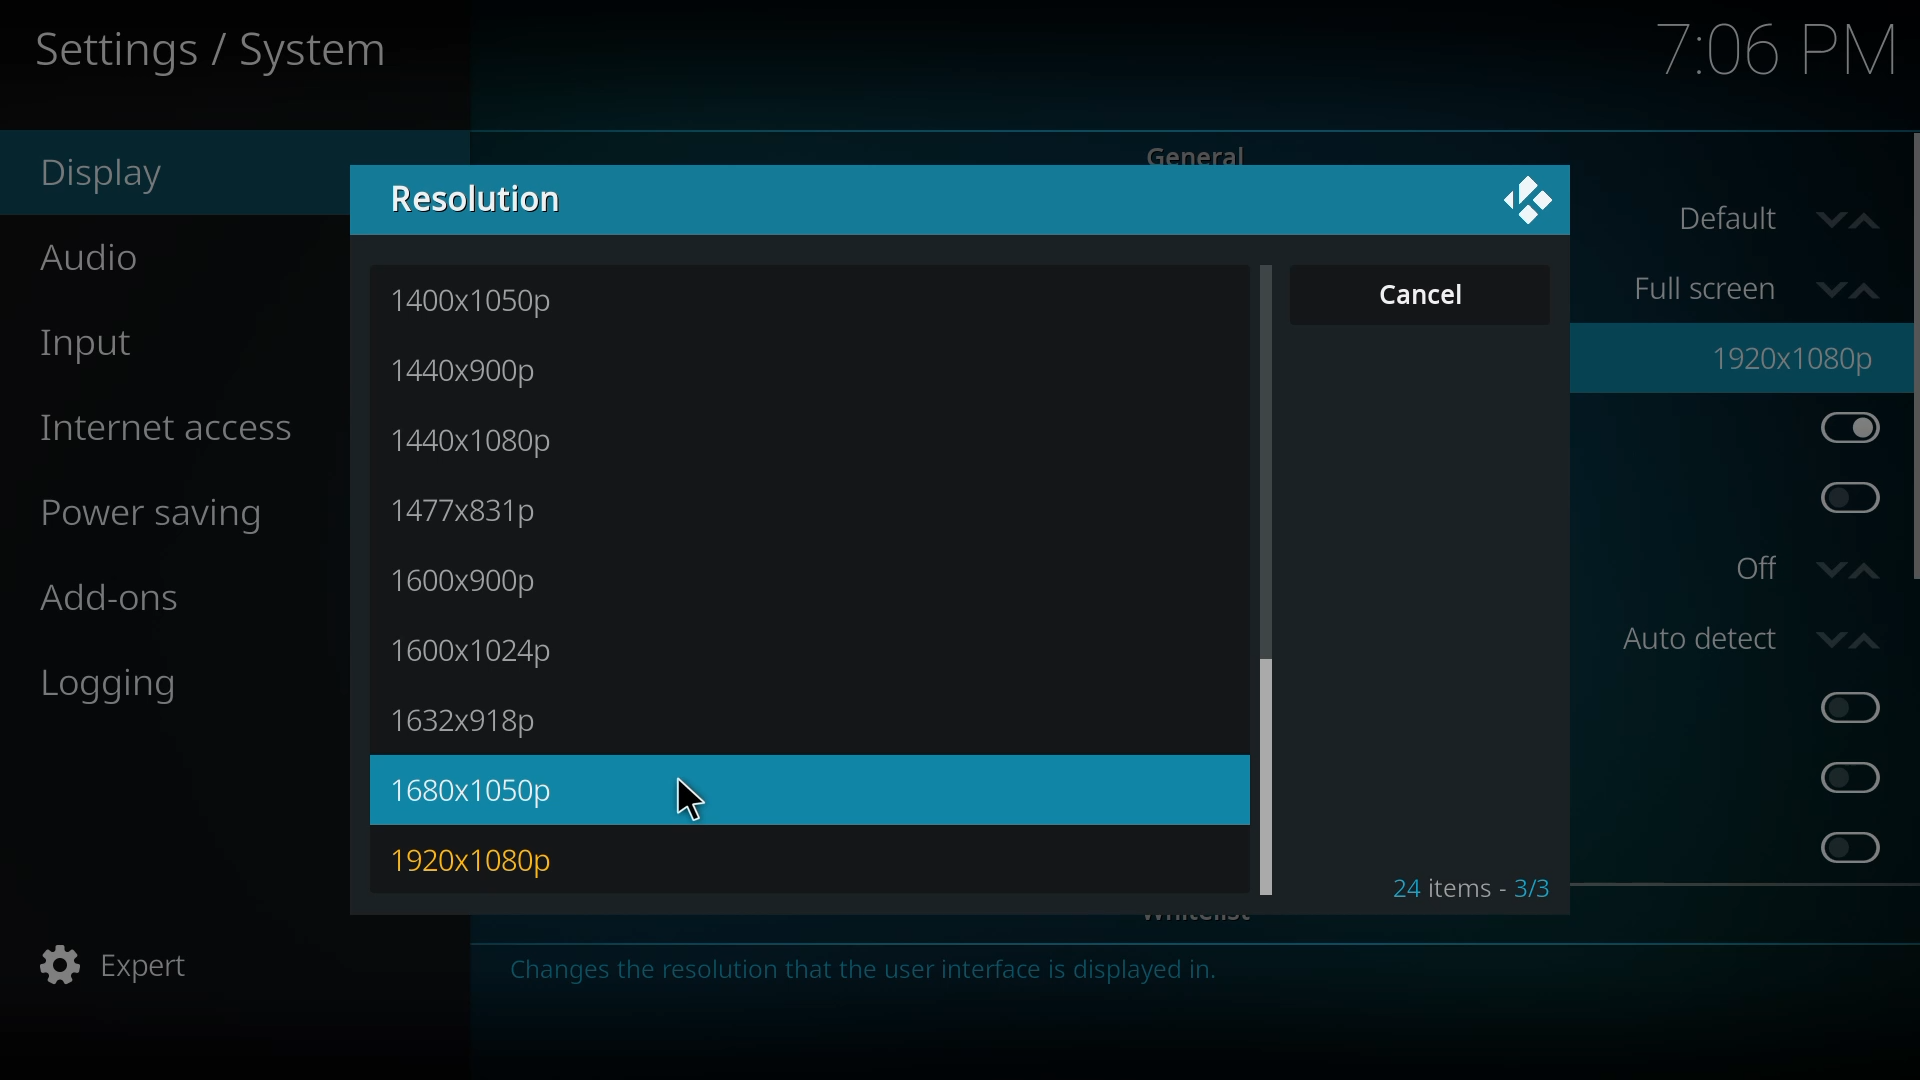 The image size is (1920, 1080). I want to click on 1400, so click(478, 302).